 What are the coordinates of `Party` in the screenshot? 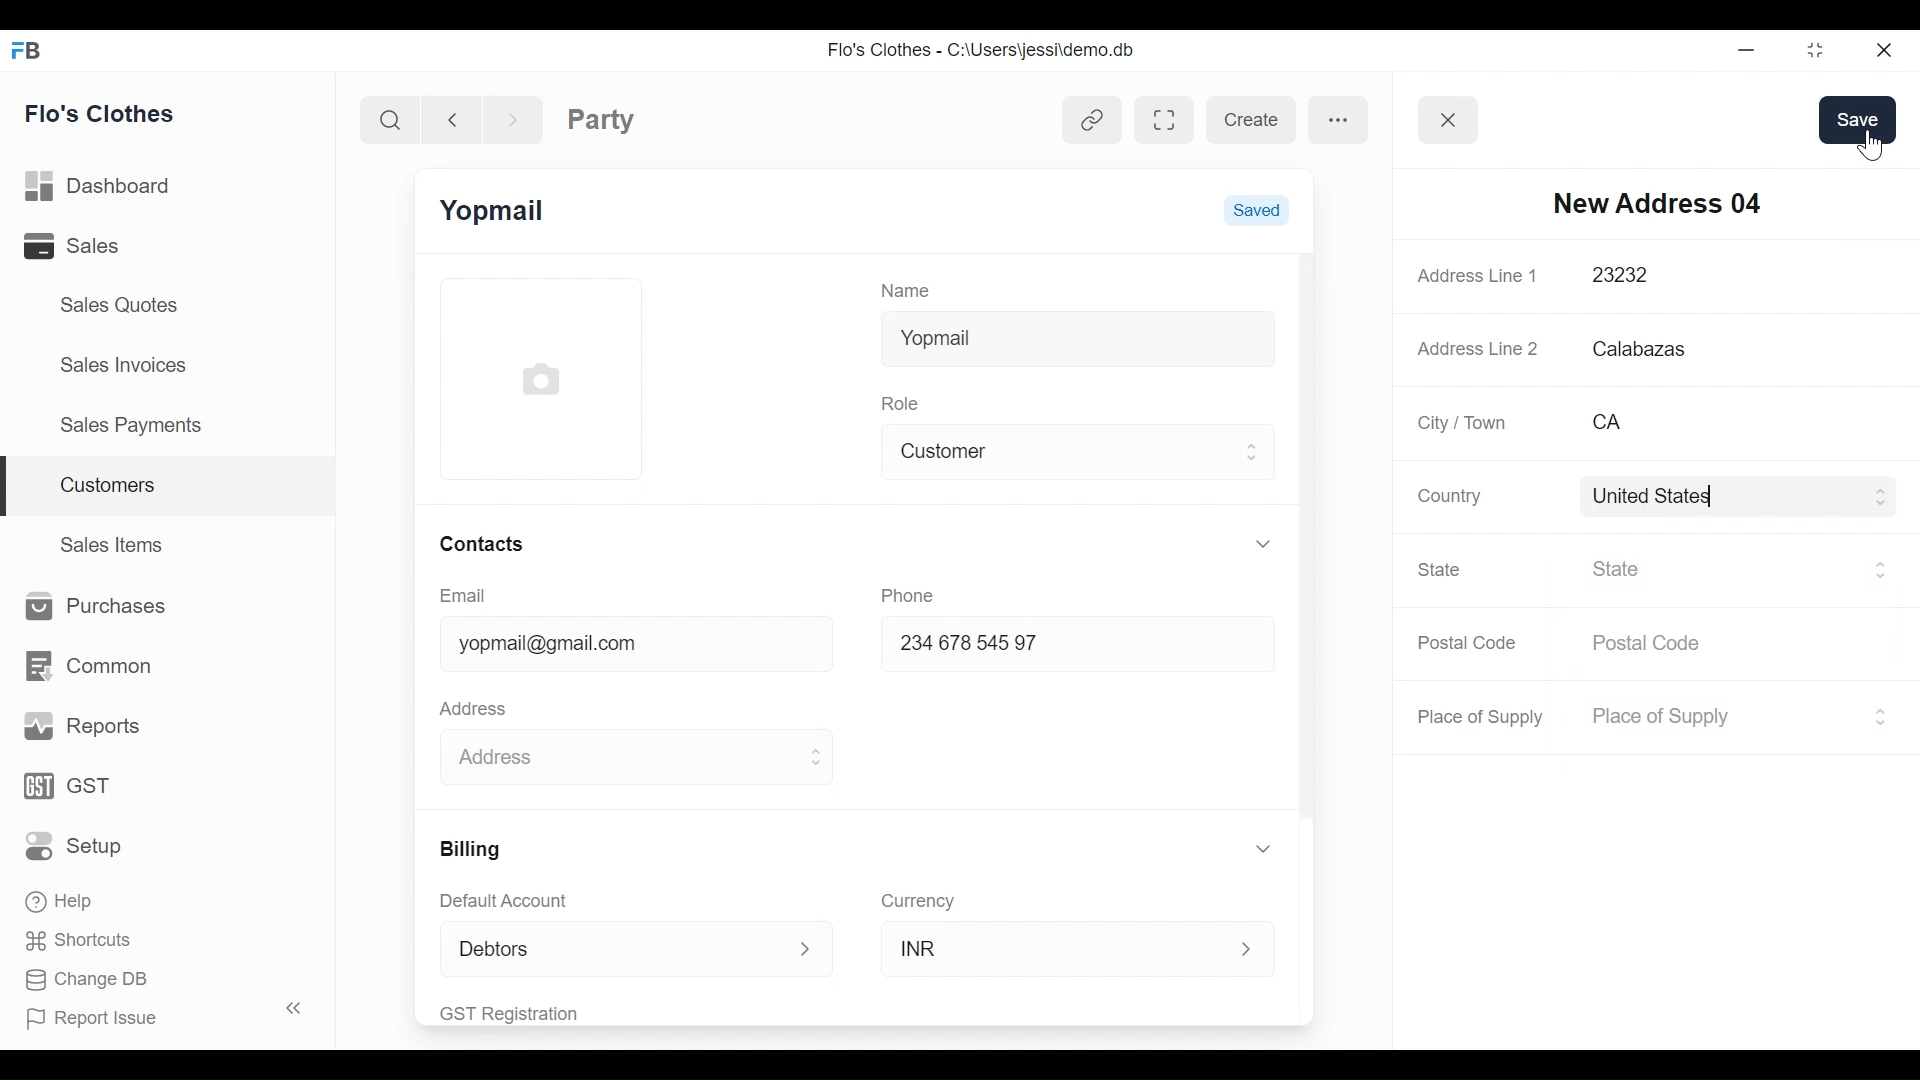 It's located at (601, 119).